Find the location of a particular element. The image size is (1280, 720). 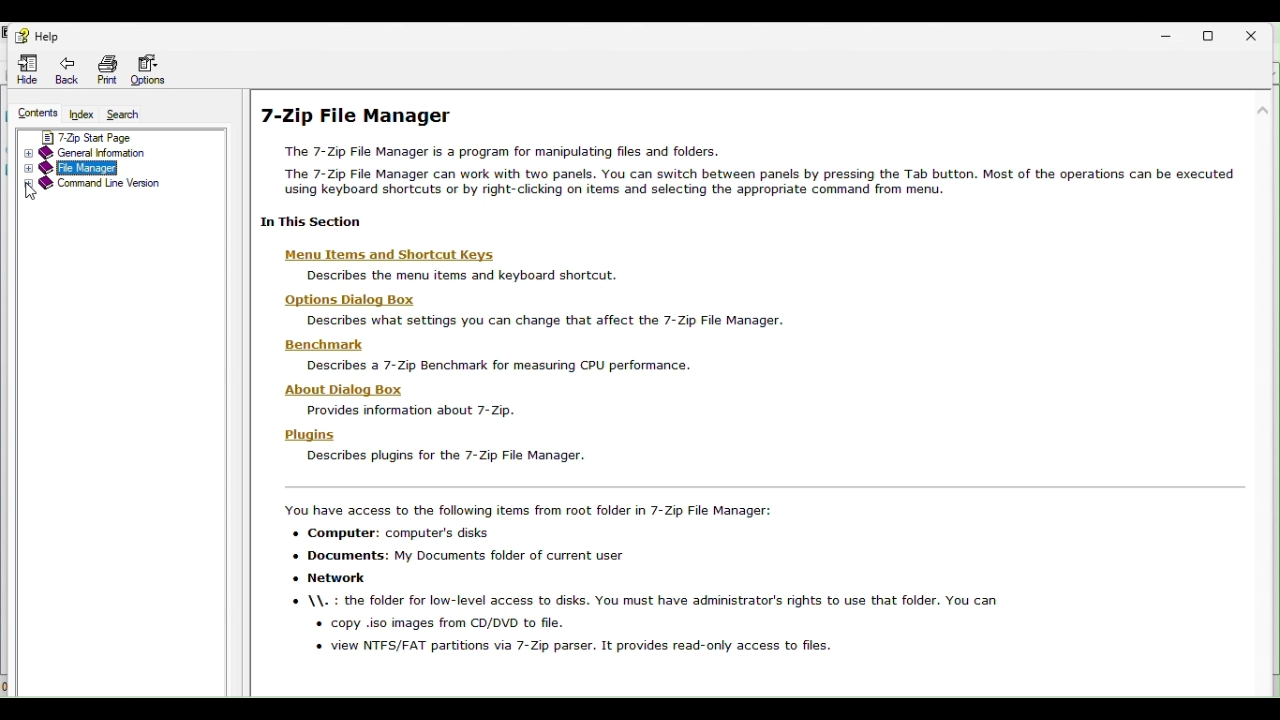

Benchmark is located at coordinates (317, 344).